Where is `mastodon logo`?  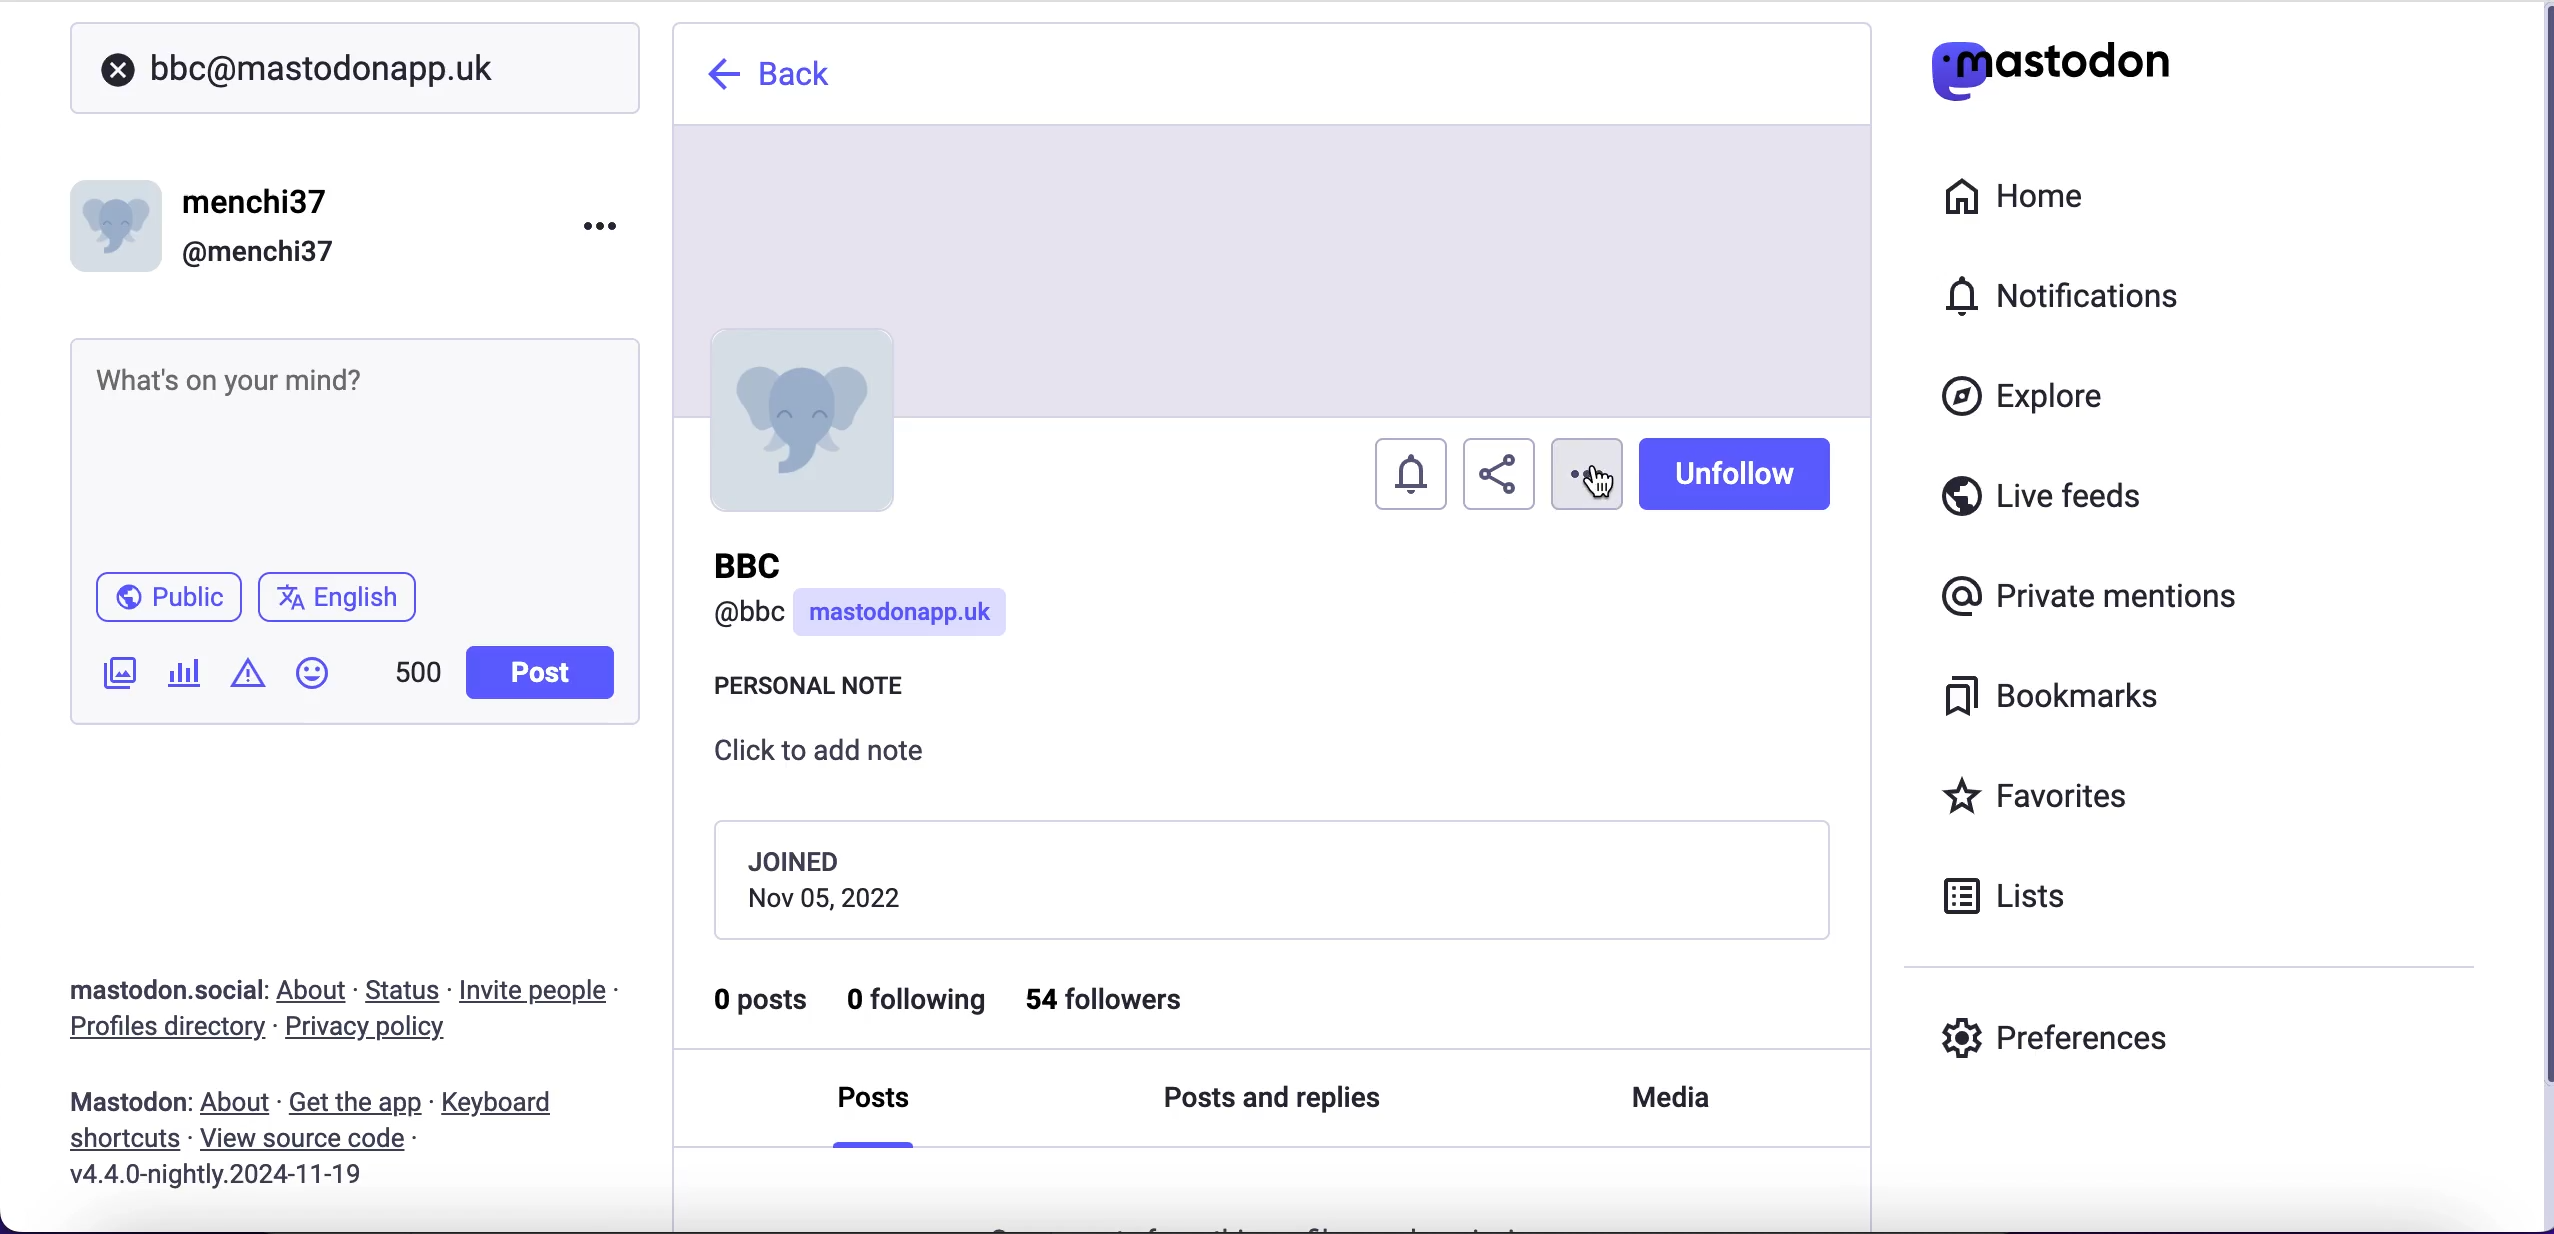 mastodon logo is located at coordinates (2050, 65).